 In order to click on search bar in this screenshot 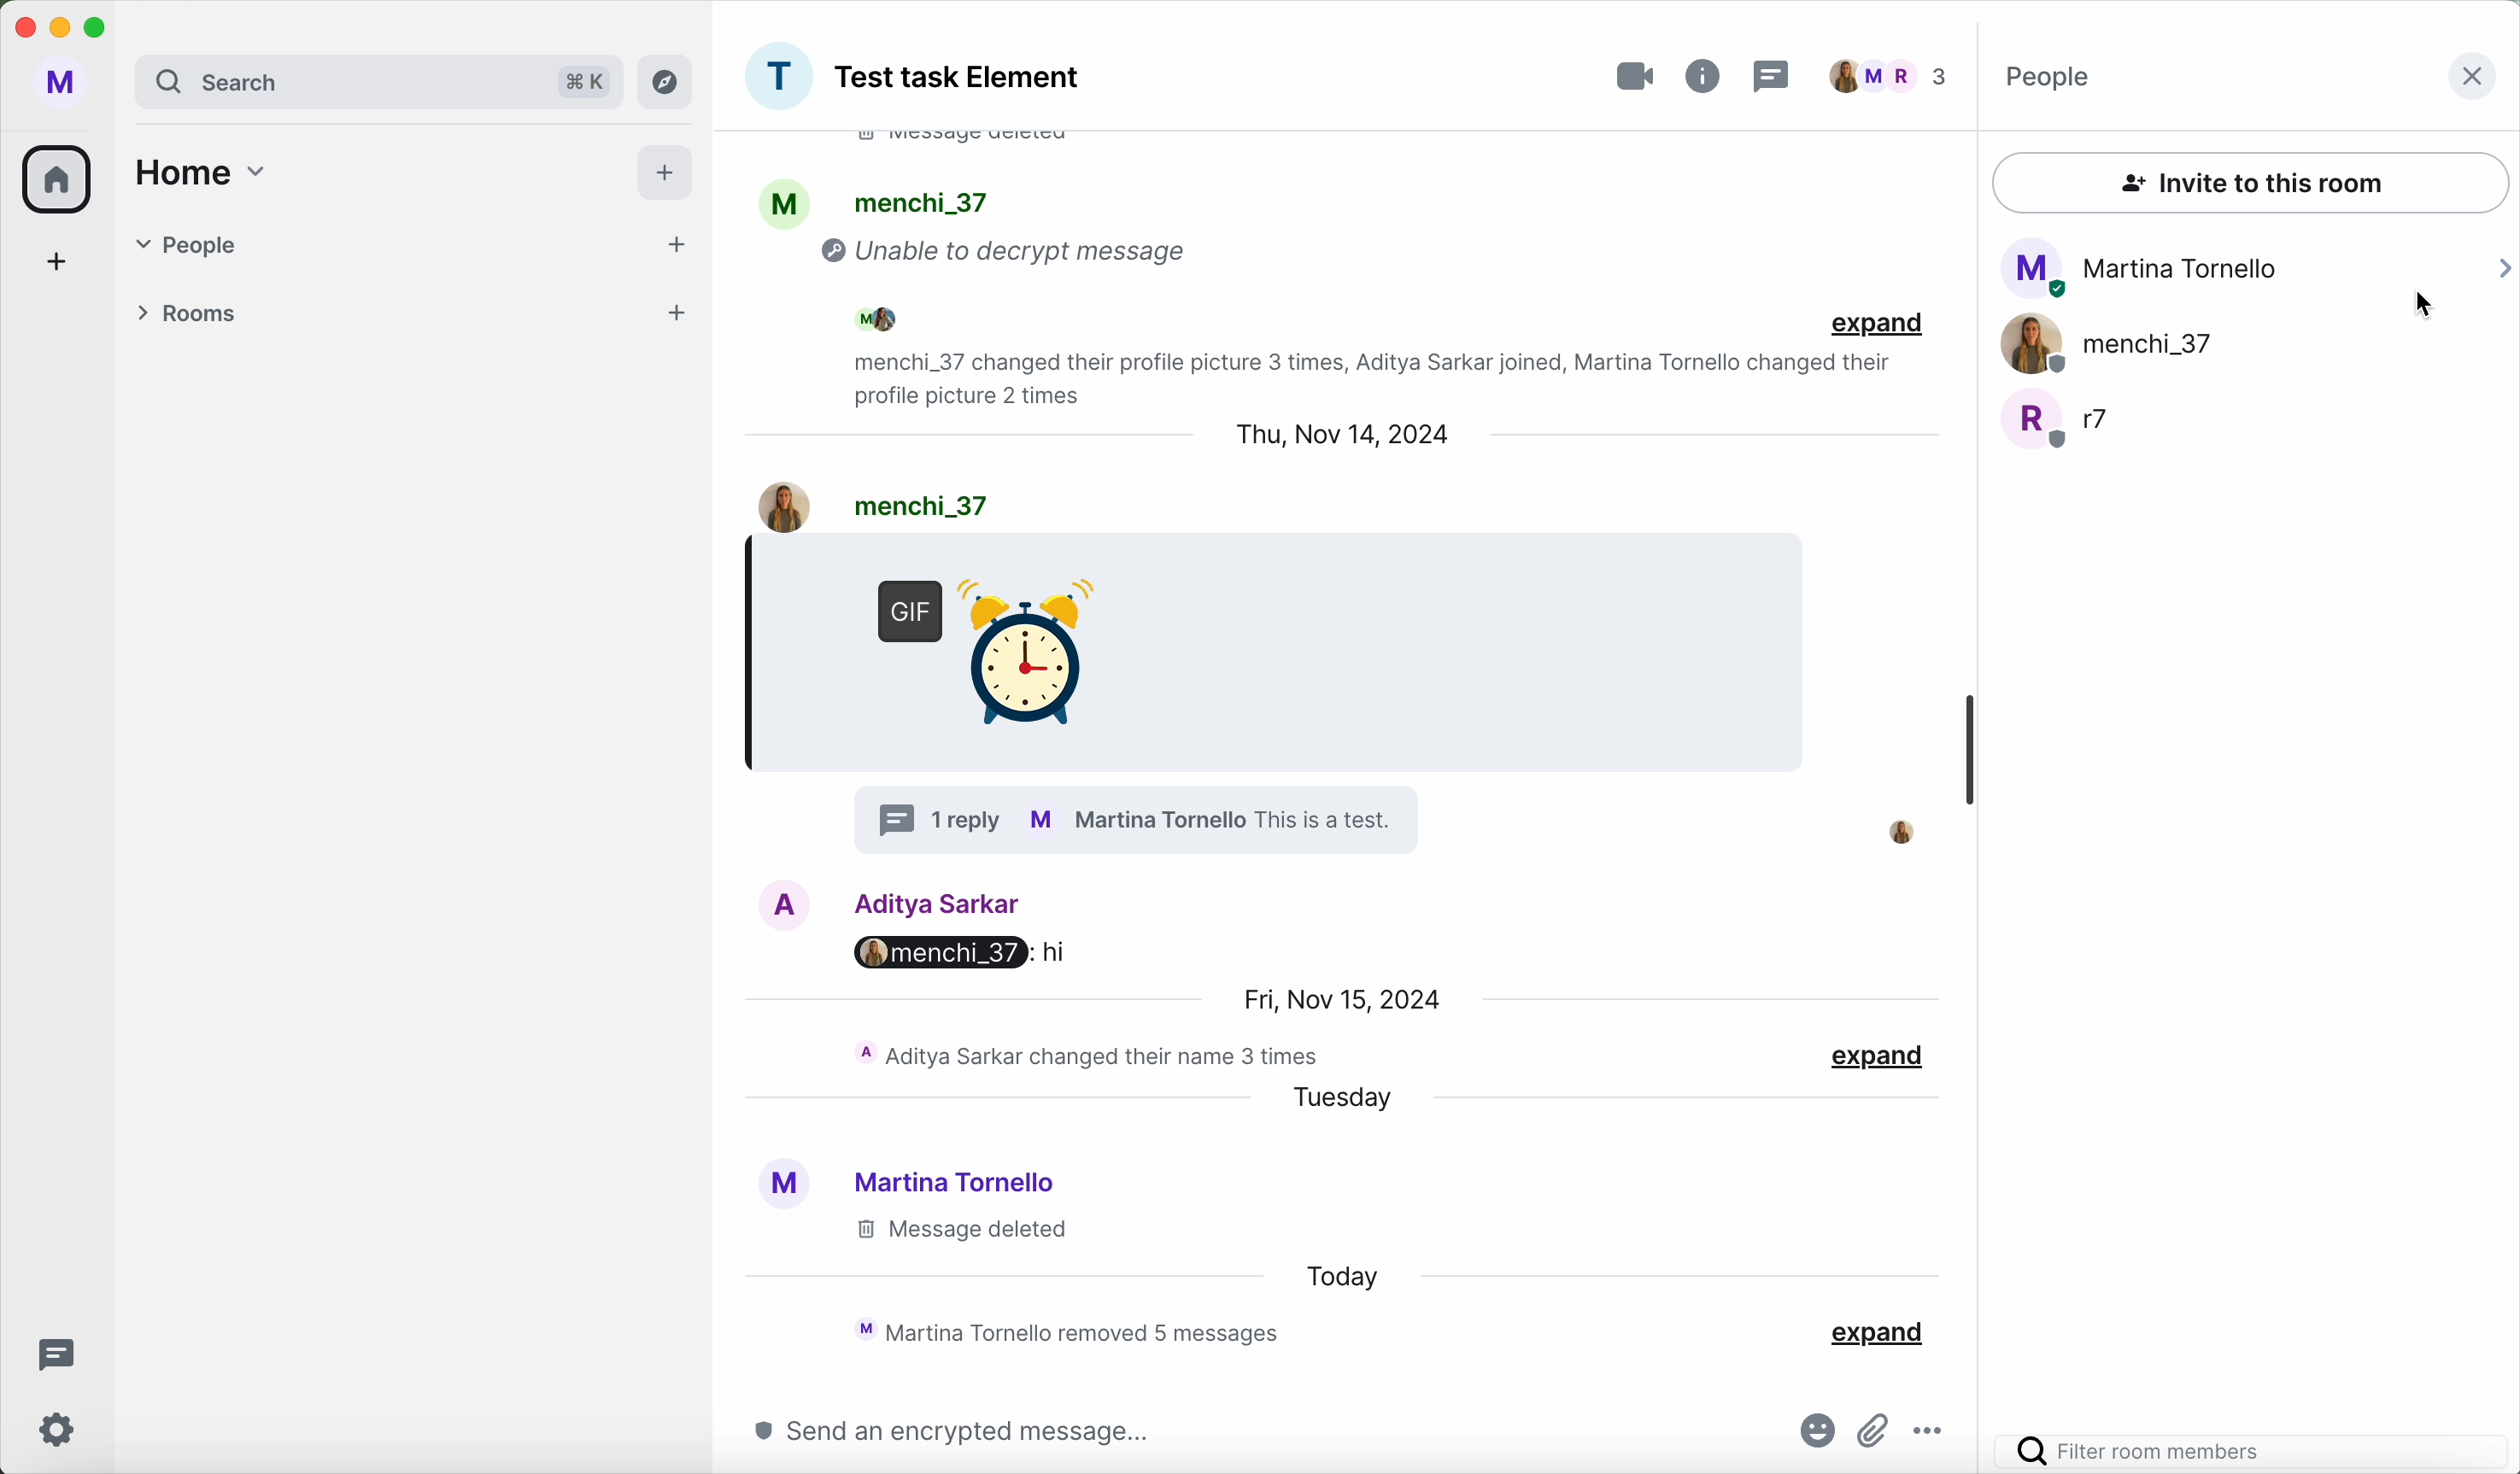, I will do `click(318, 81)`.